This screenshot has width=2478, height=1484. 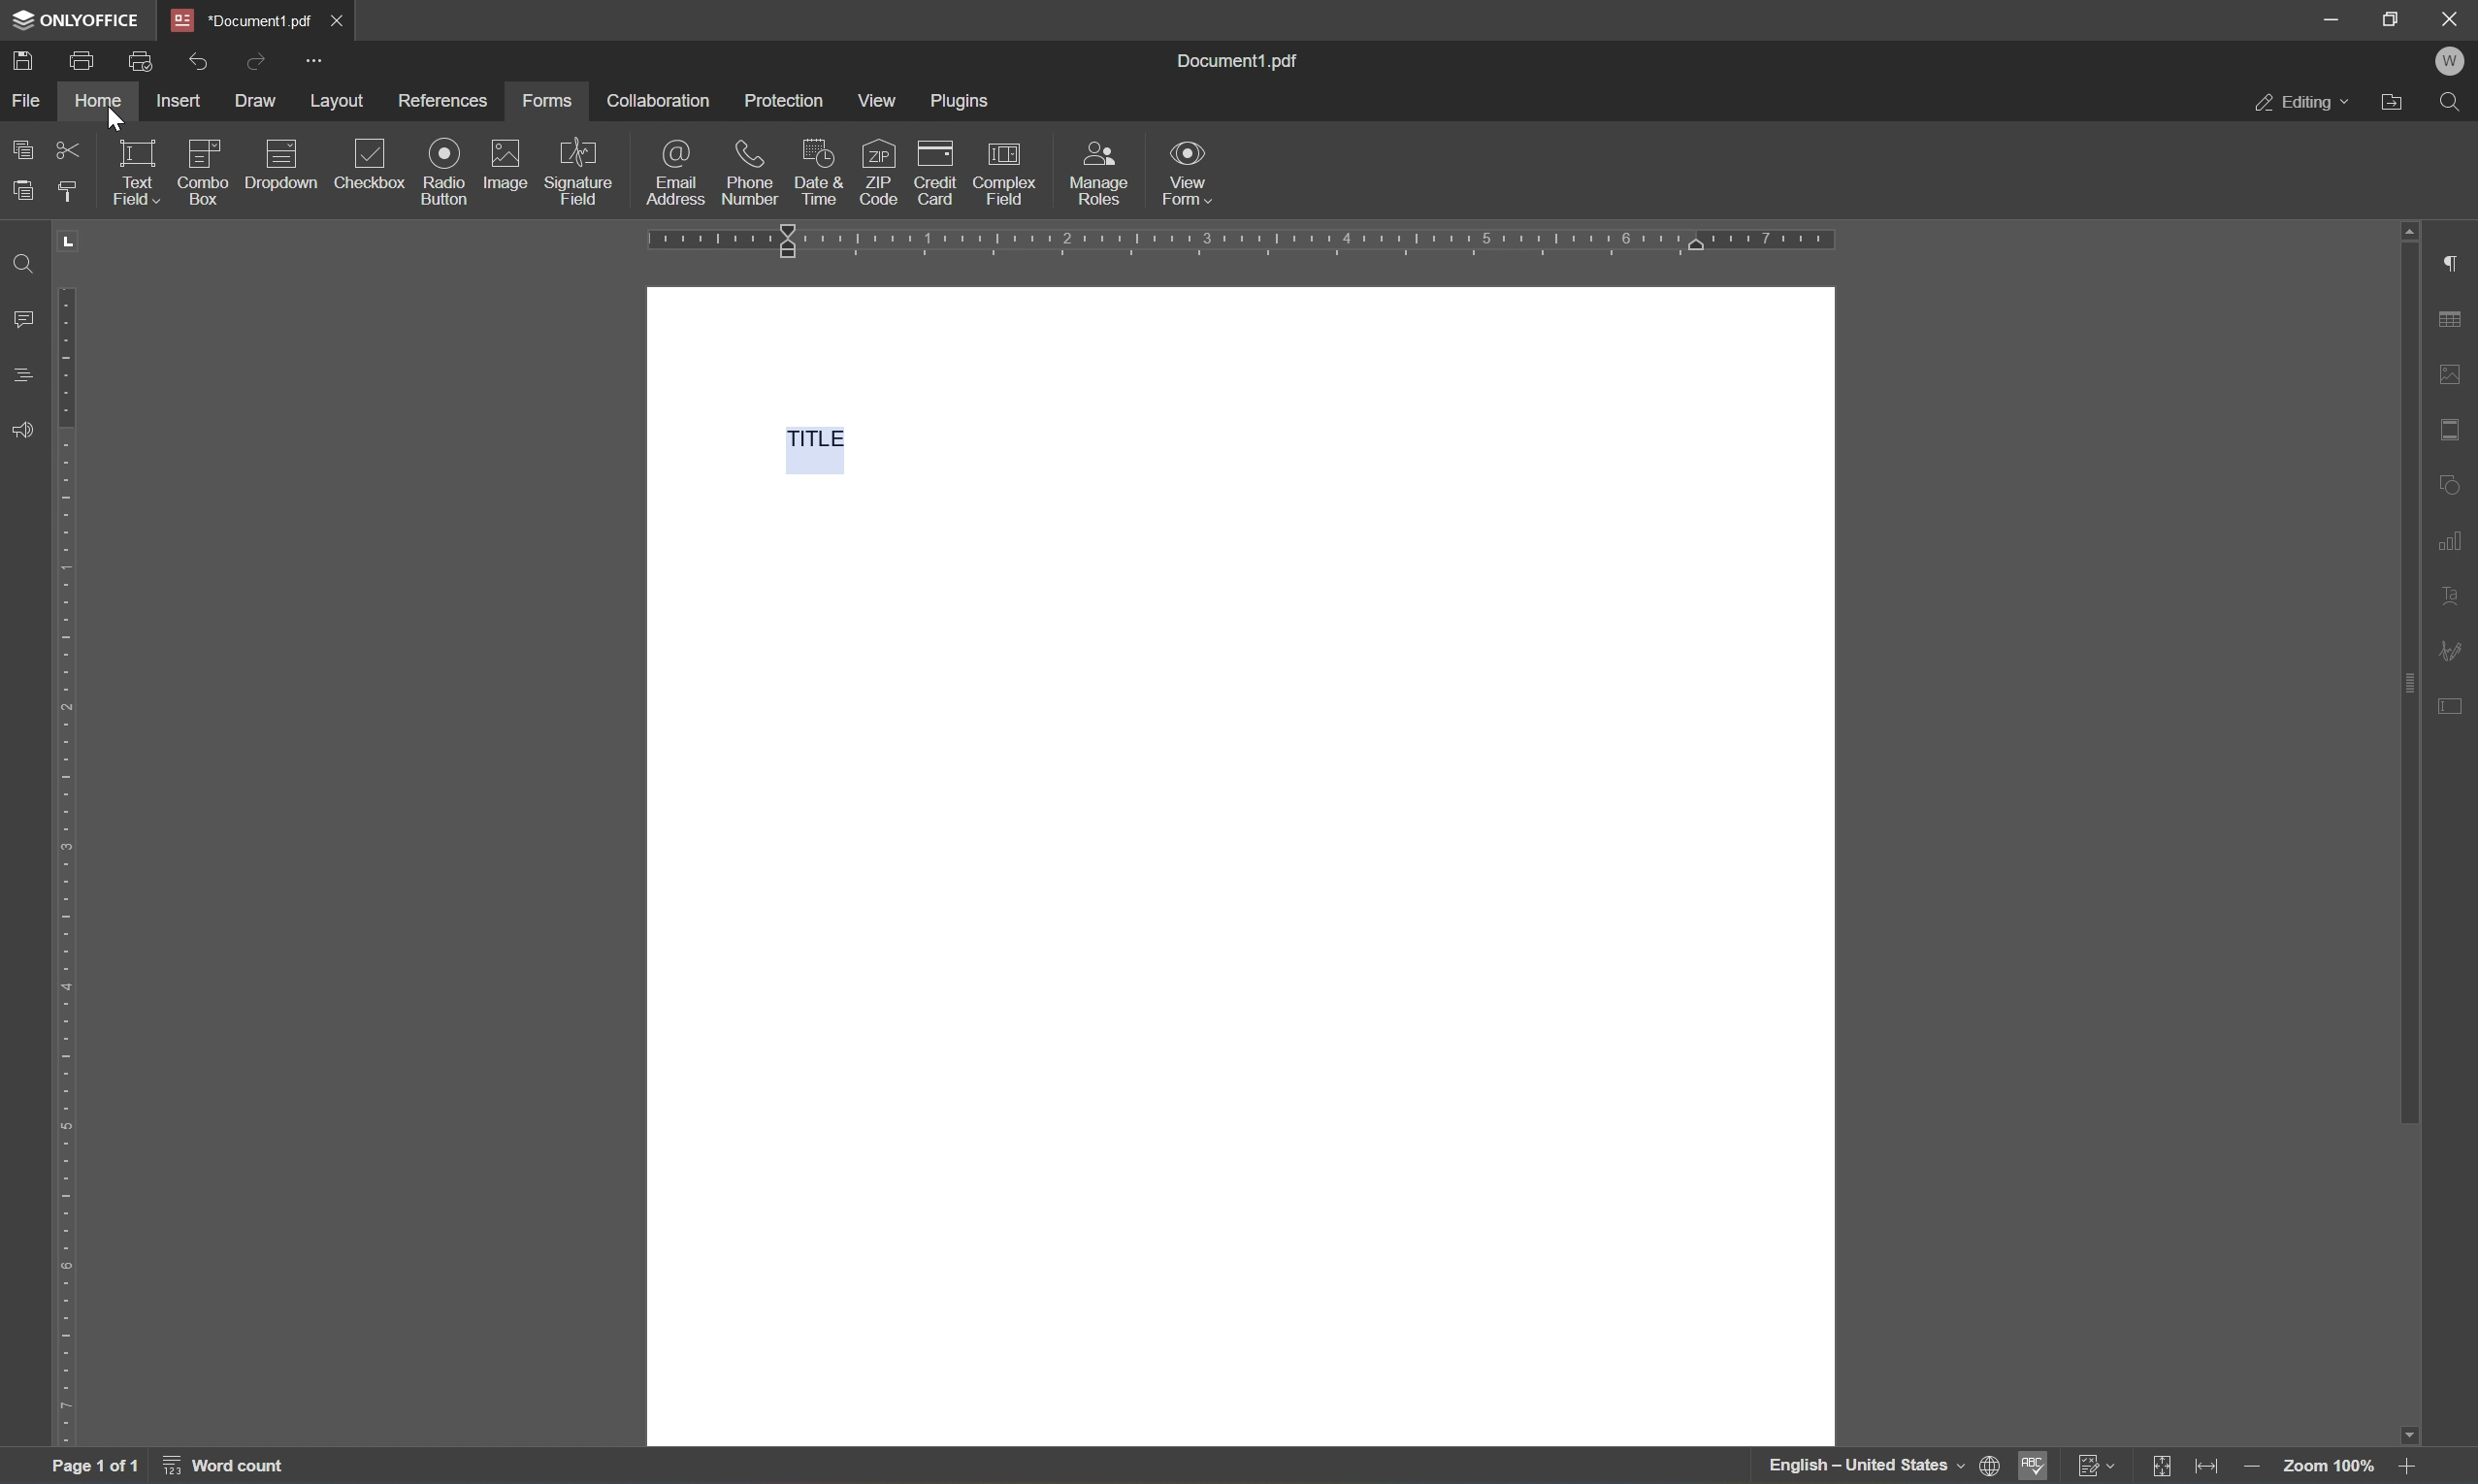 I want to click on layout, so click(x=335, y=105).